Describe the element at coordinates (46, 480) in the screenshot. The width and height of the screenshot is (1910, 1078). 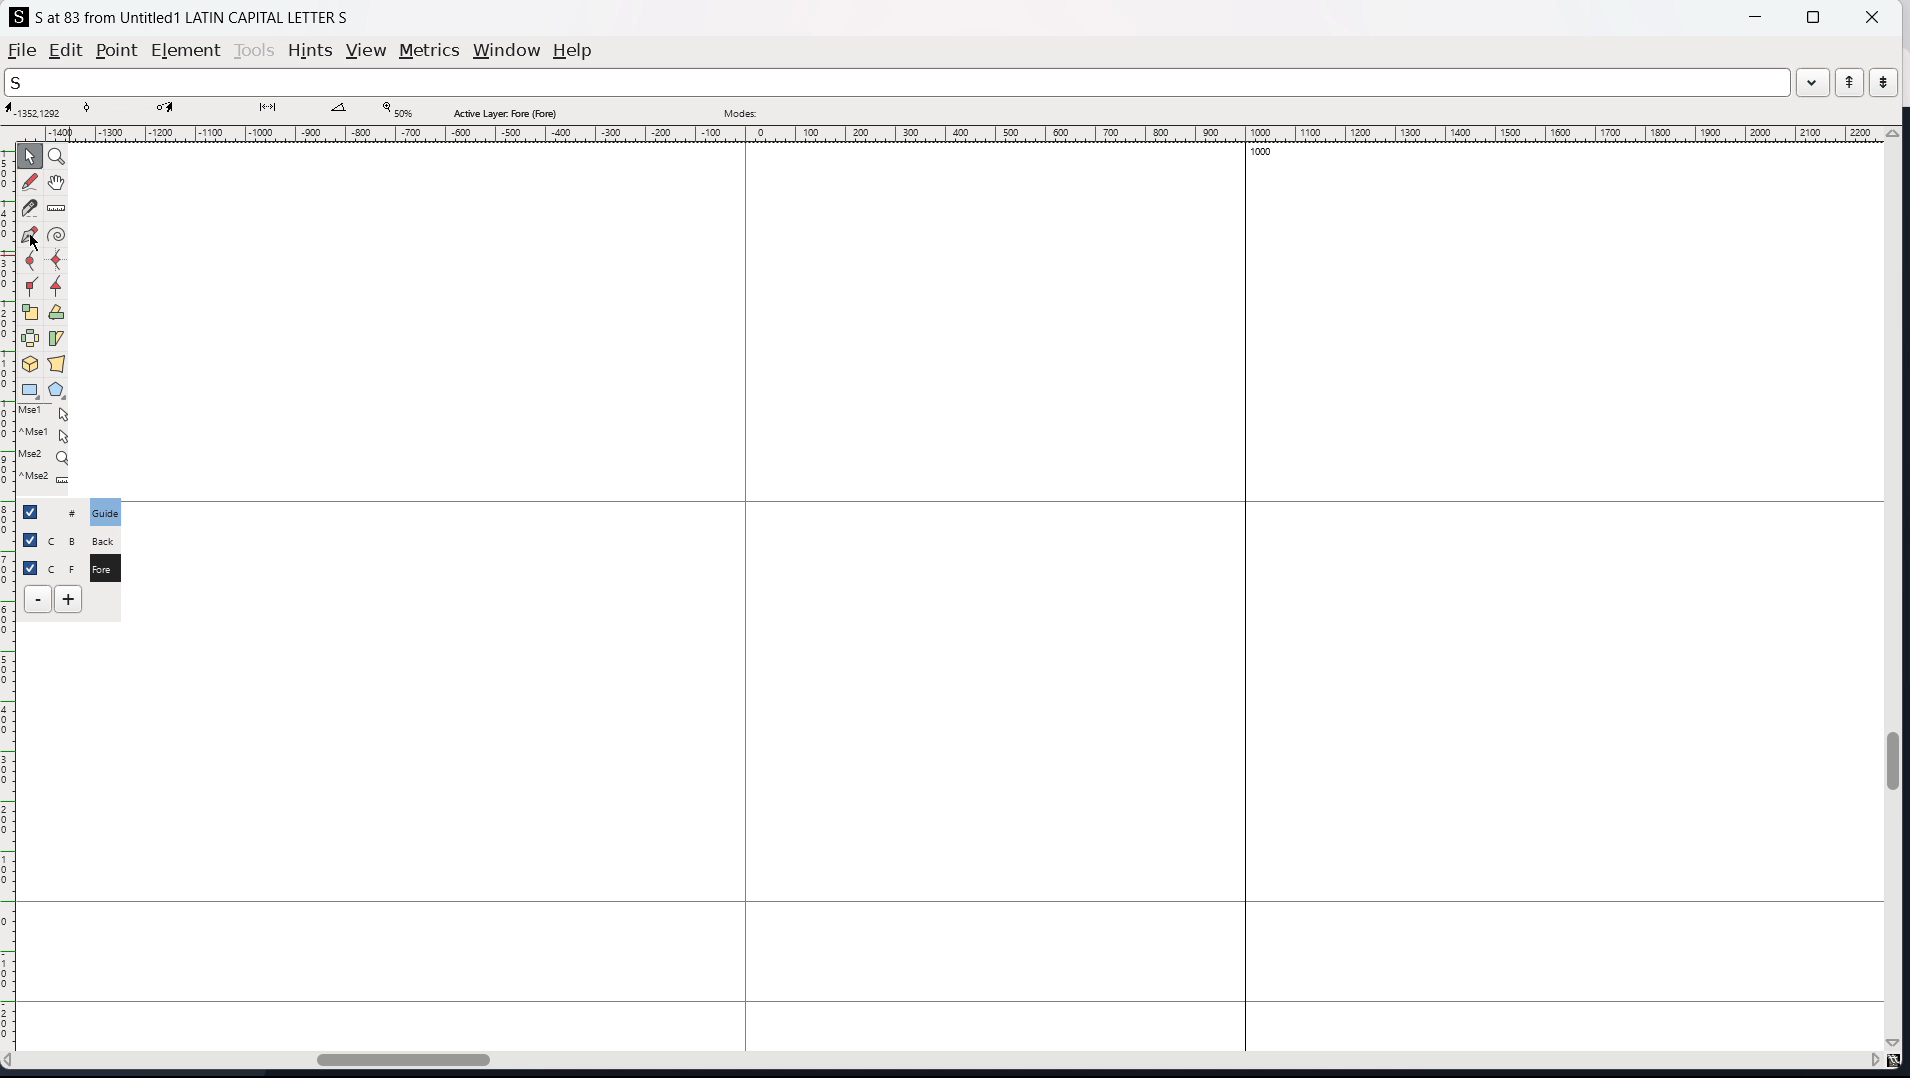
I see `^Mse2` at that location.